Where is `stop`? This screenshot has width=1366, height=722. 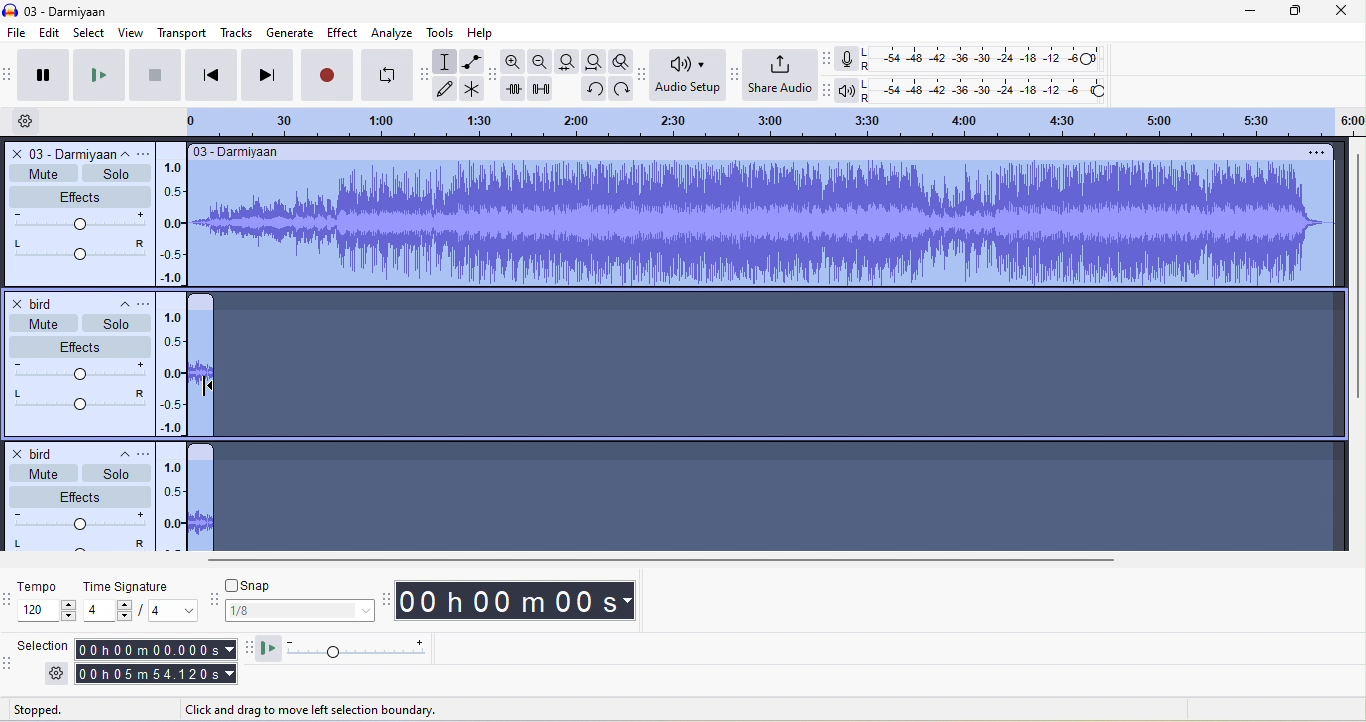 stop is located at coordinates (152, 74).